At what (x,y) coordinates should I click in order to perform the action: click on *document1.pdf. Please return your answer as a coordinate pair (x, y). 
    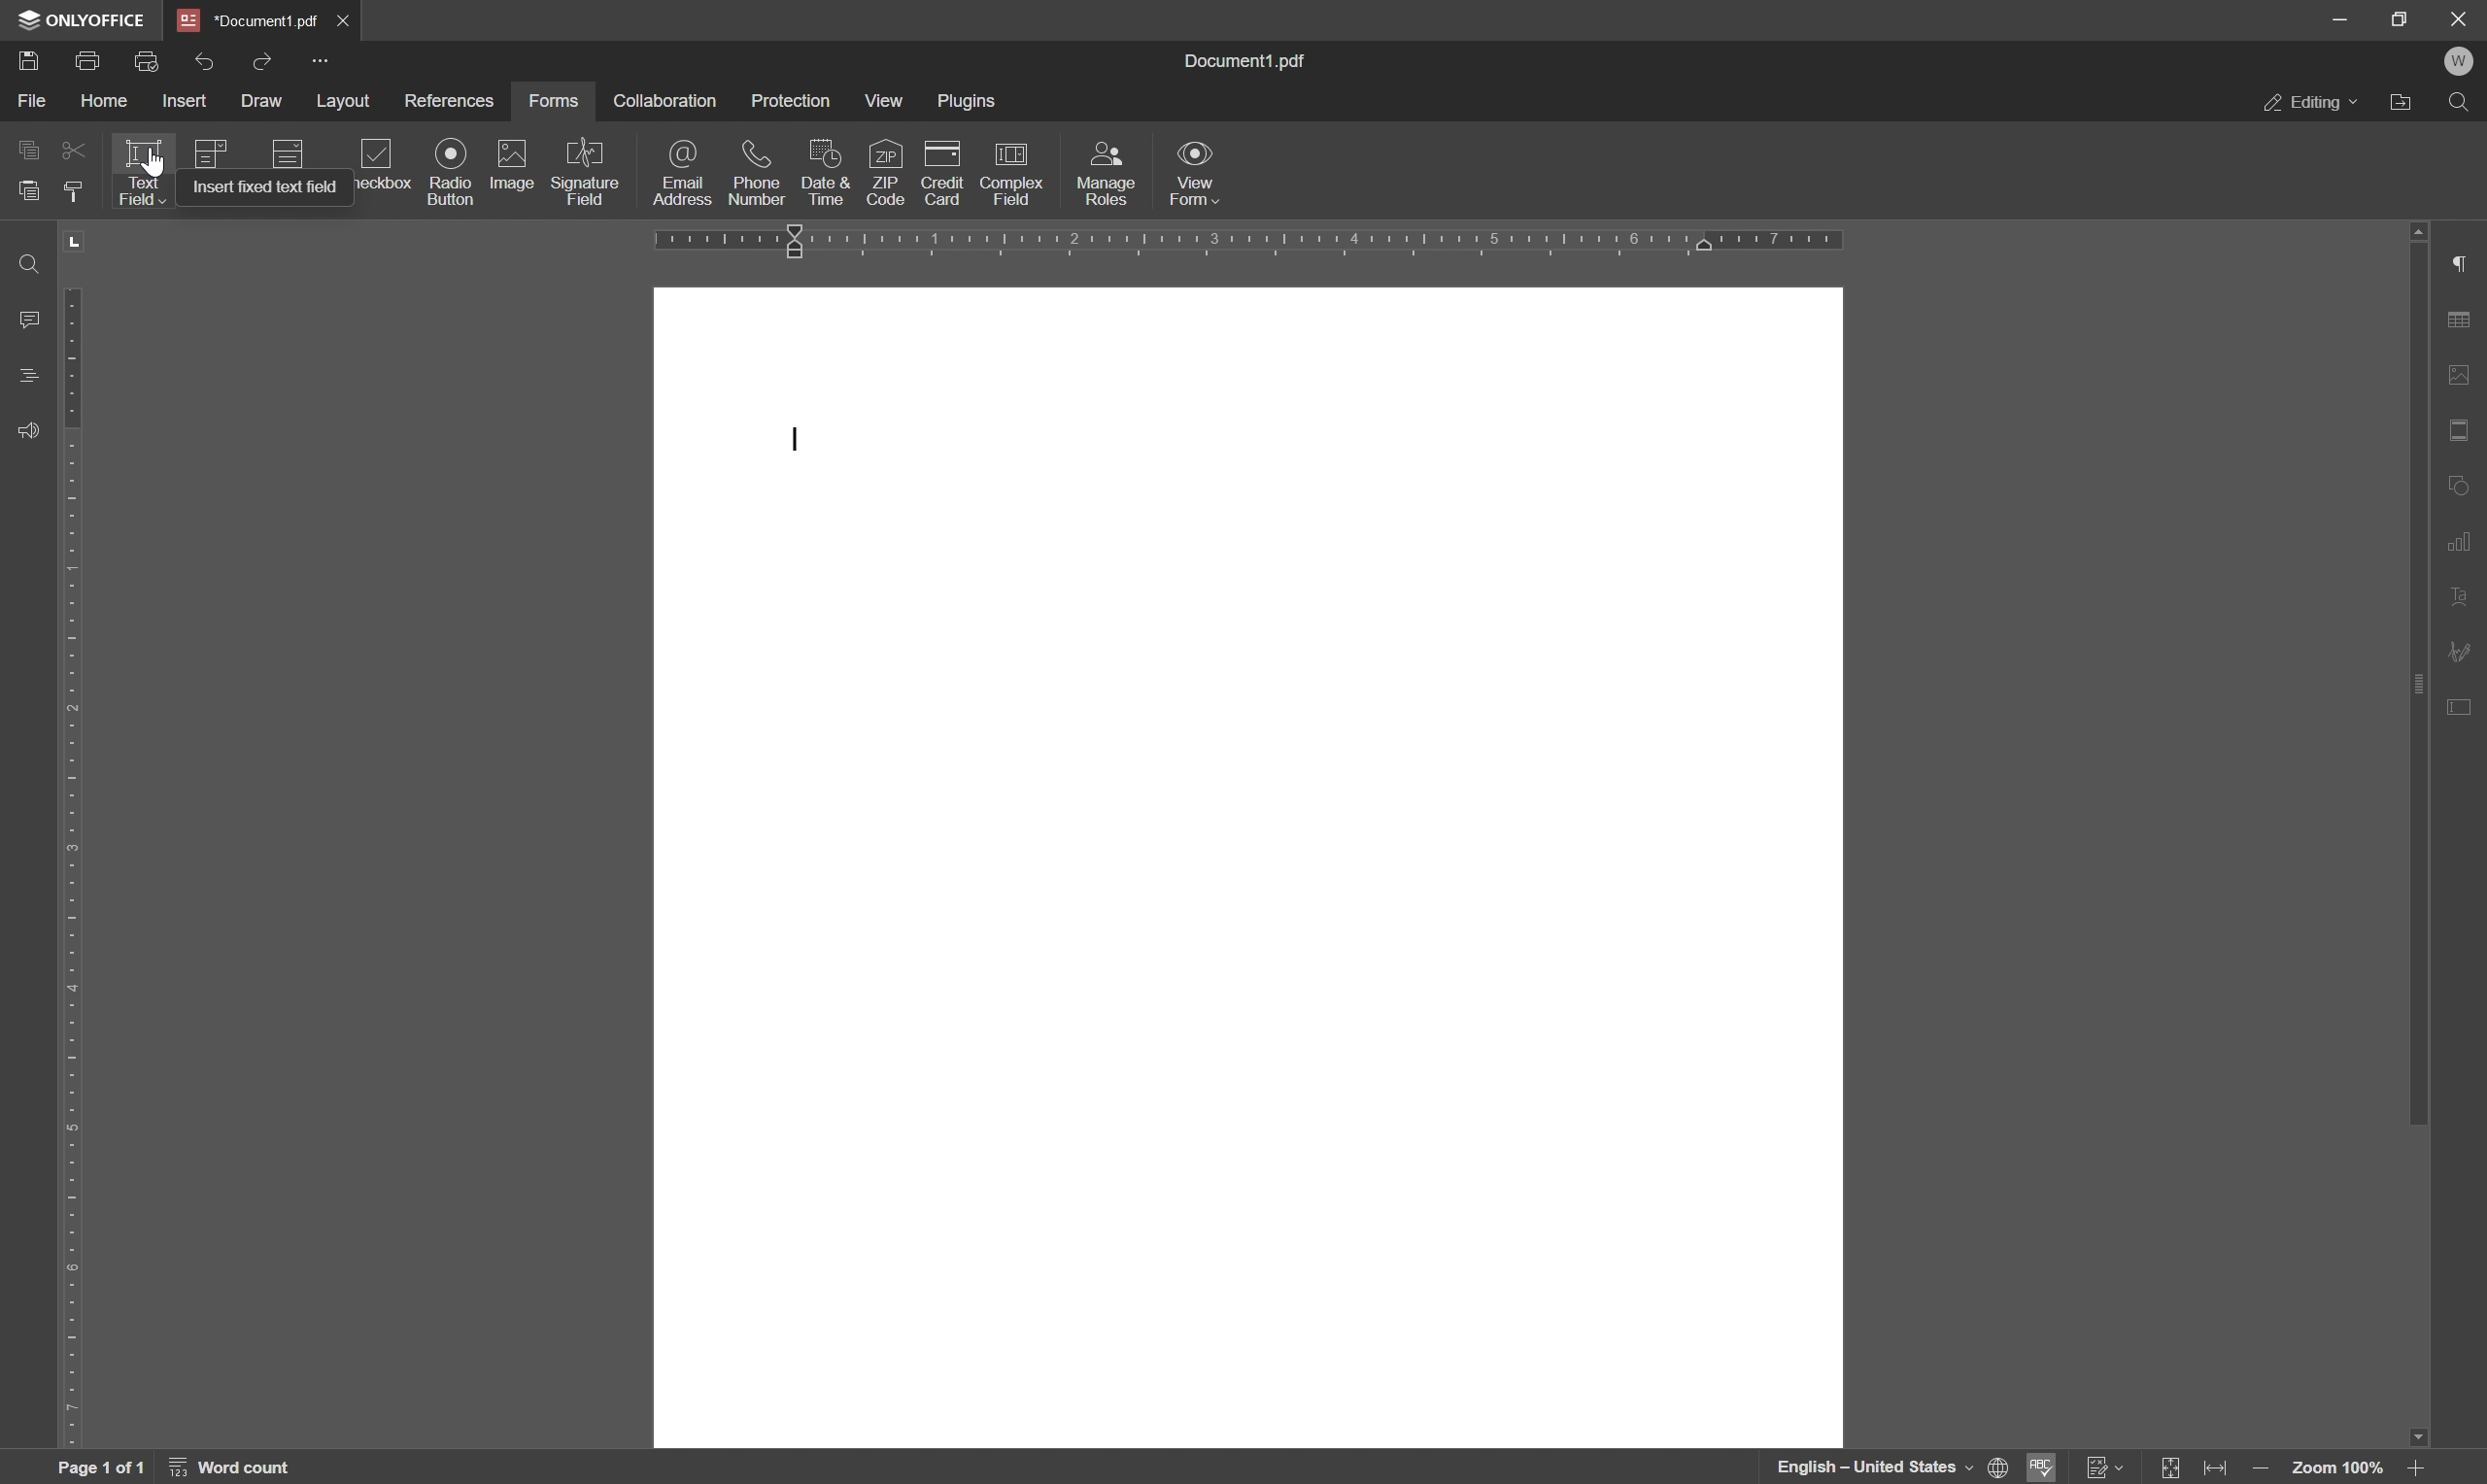
    Looking at the image, I should click on (245, 18).